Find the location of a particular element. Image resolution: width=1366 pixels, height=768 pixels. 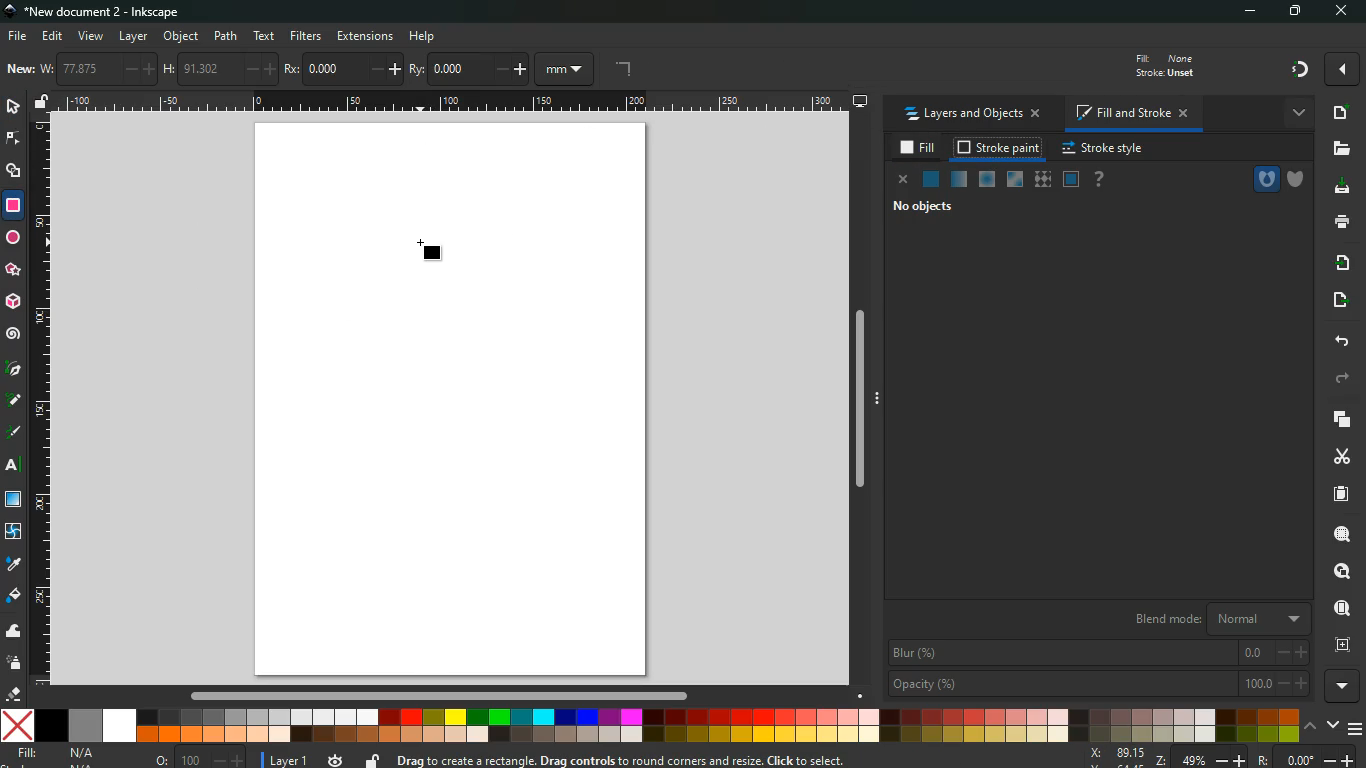

extensions is located at coordinates (365, 36).